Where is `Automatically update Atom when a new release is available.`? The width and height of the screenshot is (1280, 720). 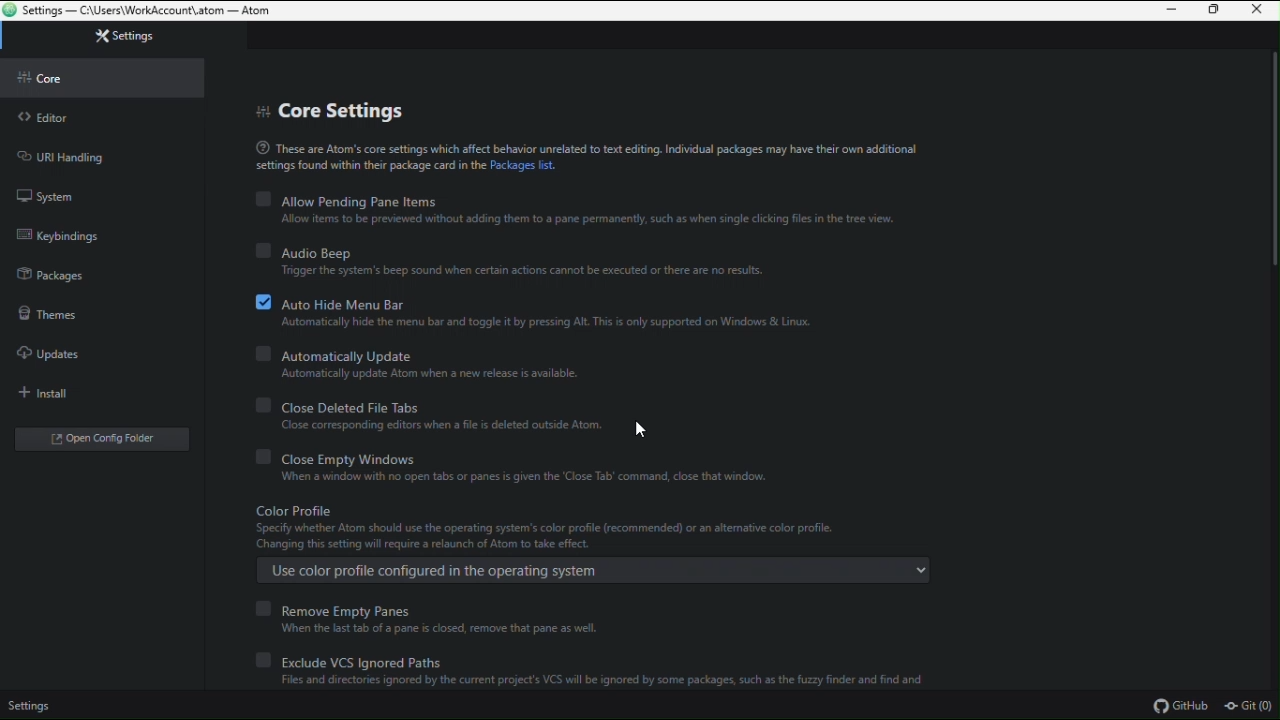 Automatically update Atom when a new release is available. is located at coordinates (432, 373).